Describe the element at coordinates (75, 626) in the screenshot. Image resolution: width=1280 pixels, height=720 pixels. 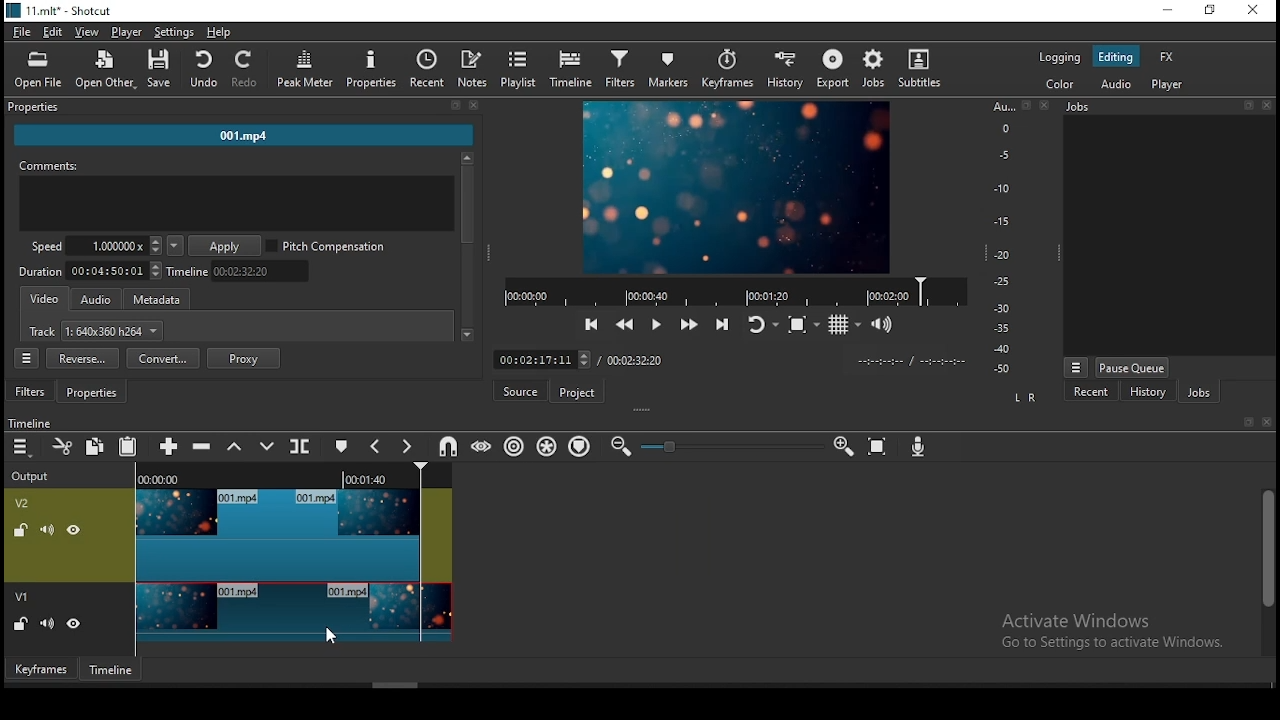
I see `(UN)HIDE` at that location.